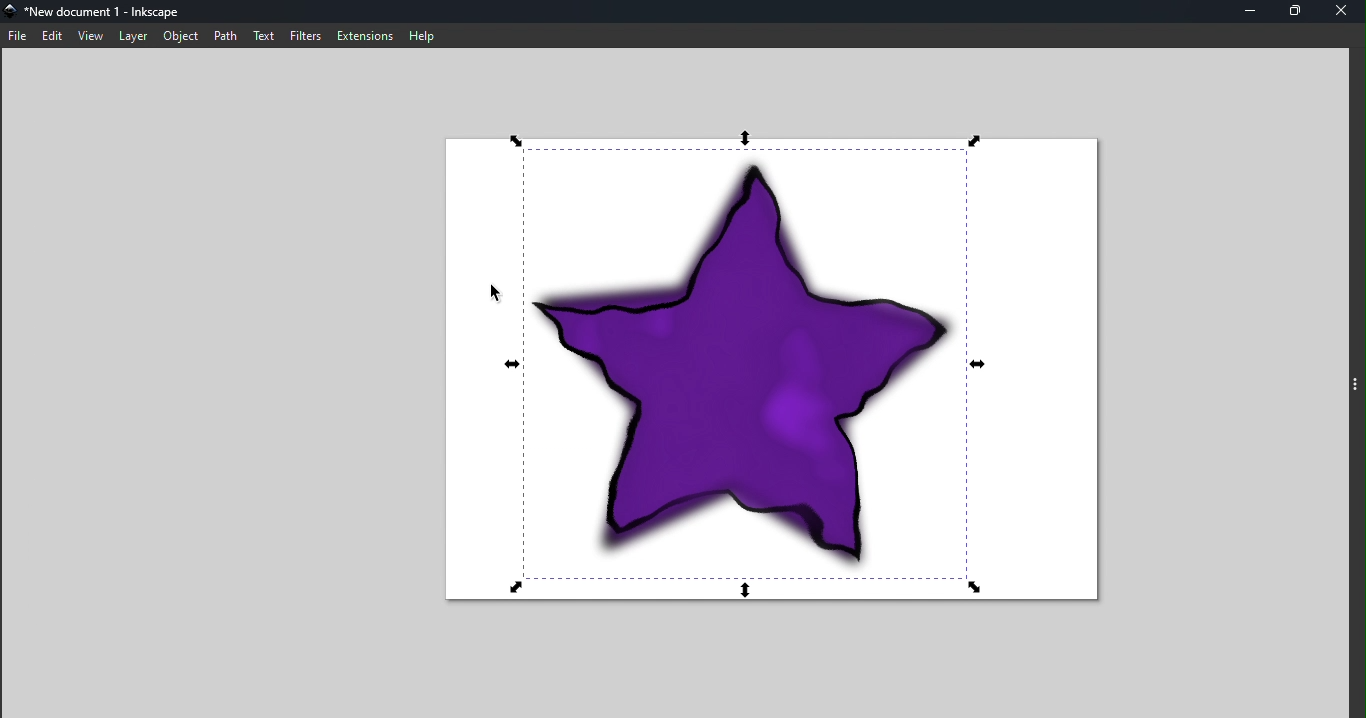  I want to click on Extensions, so click(364, 36).